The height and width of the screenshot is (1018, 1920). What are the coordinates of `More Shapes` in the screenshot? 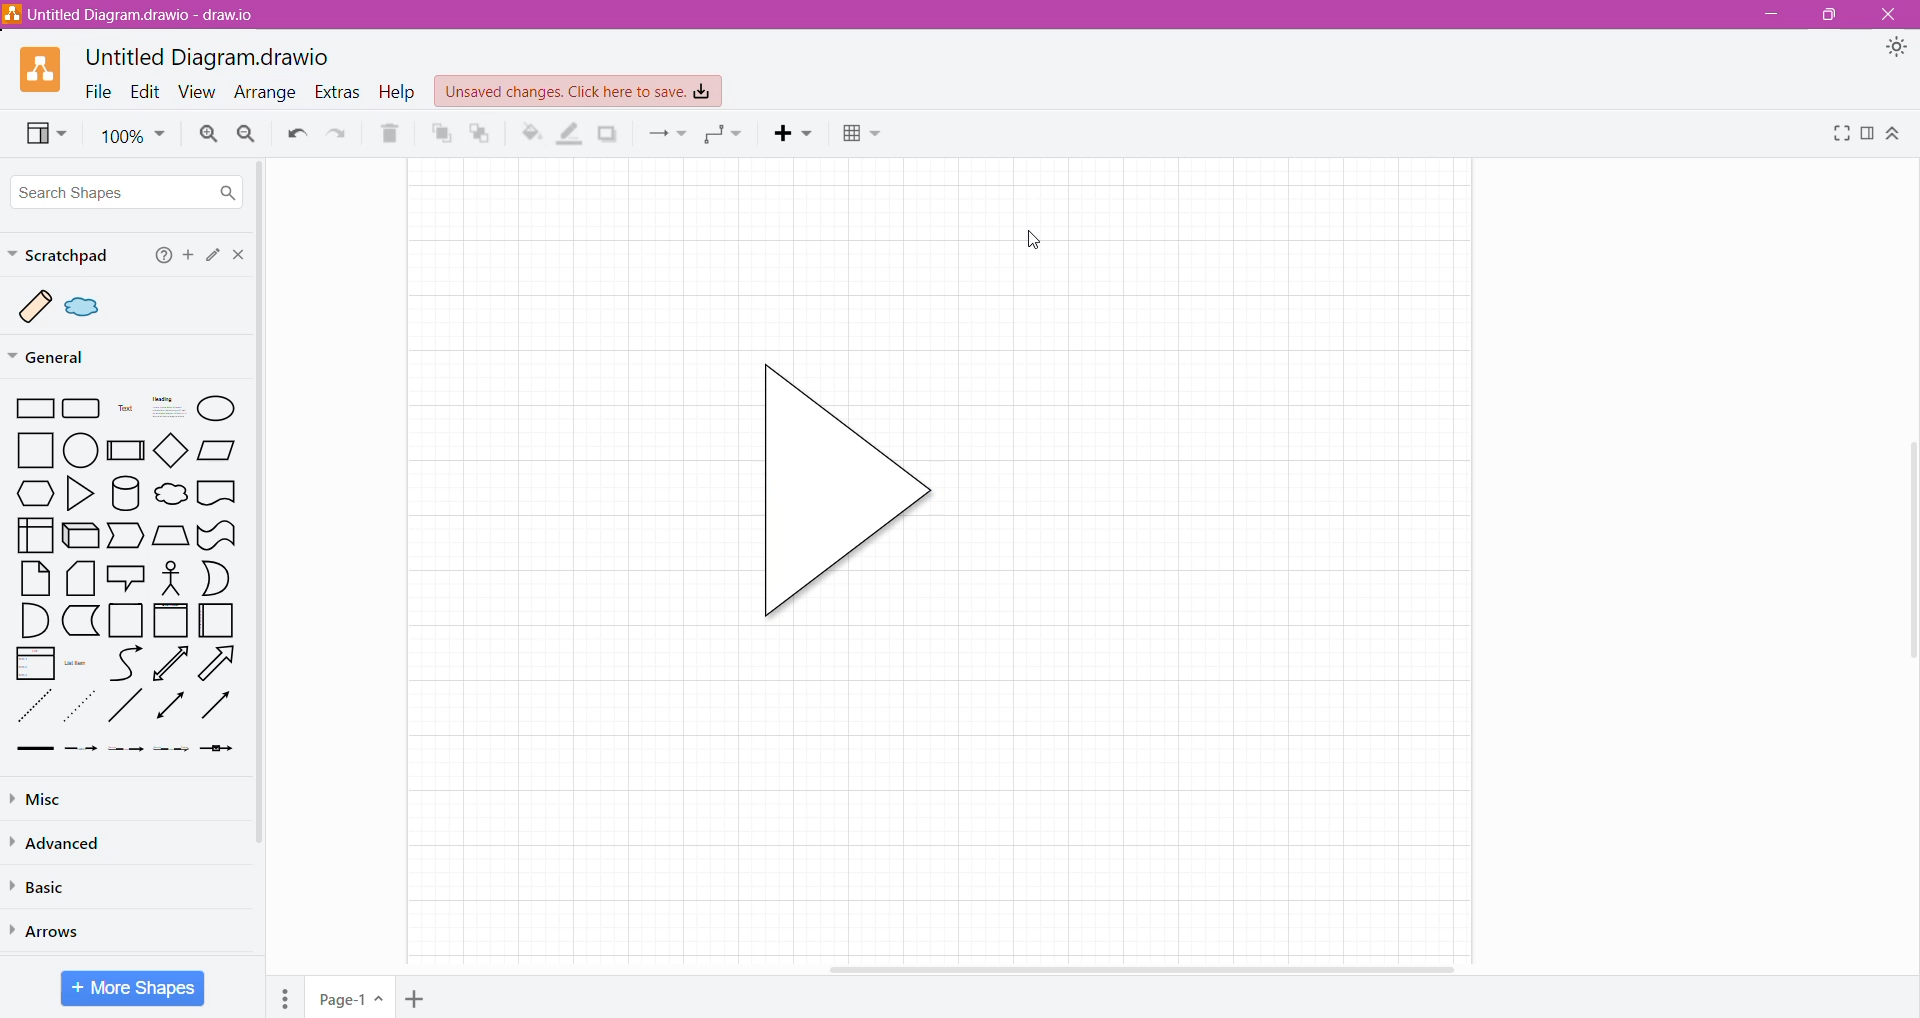 It's located at (133, 988).